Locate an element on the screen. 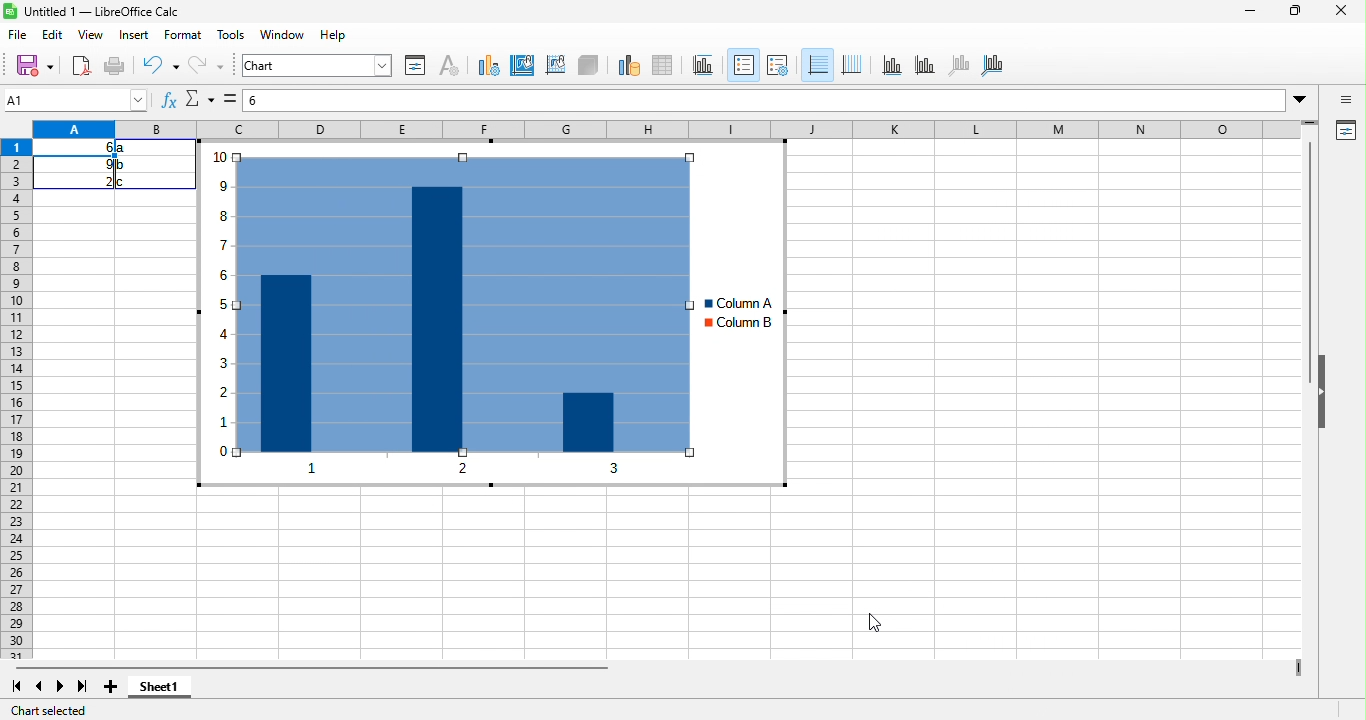  minimize is located at coordinates (1250, 10).